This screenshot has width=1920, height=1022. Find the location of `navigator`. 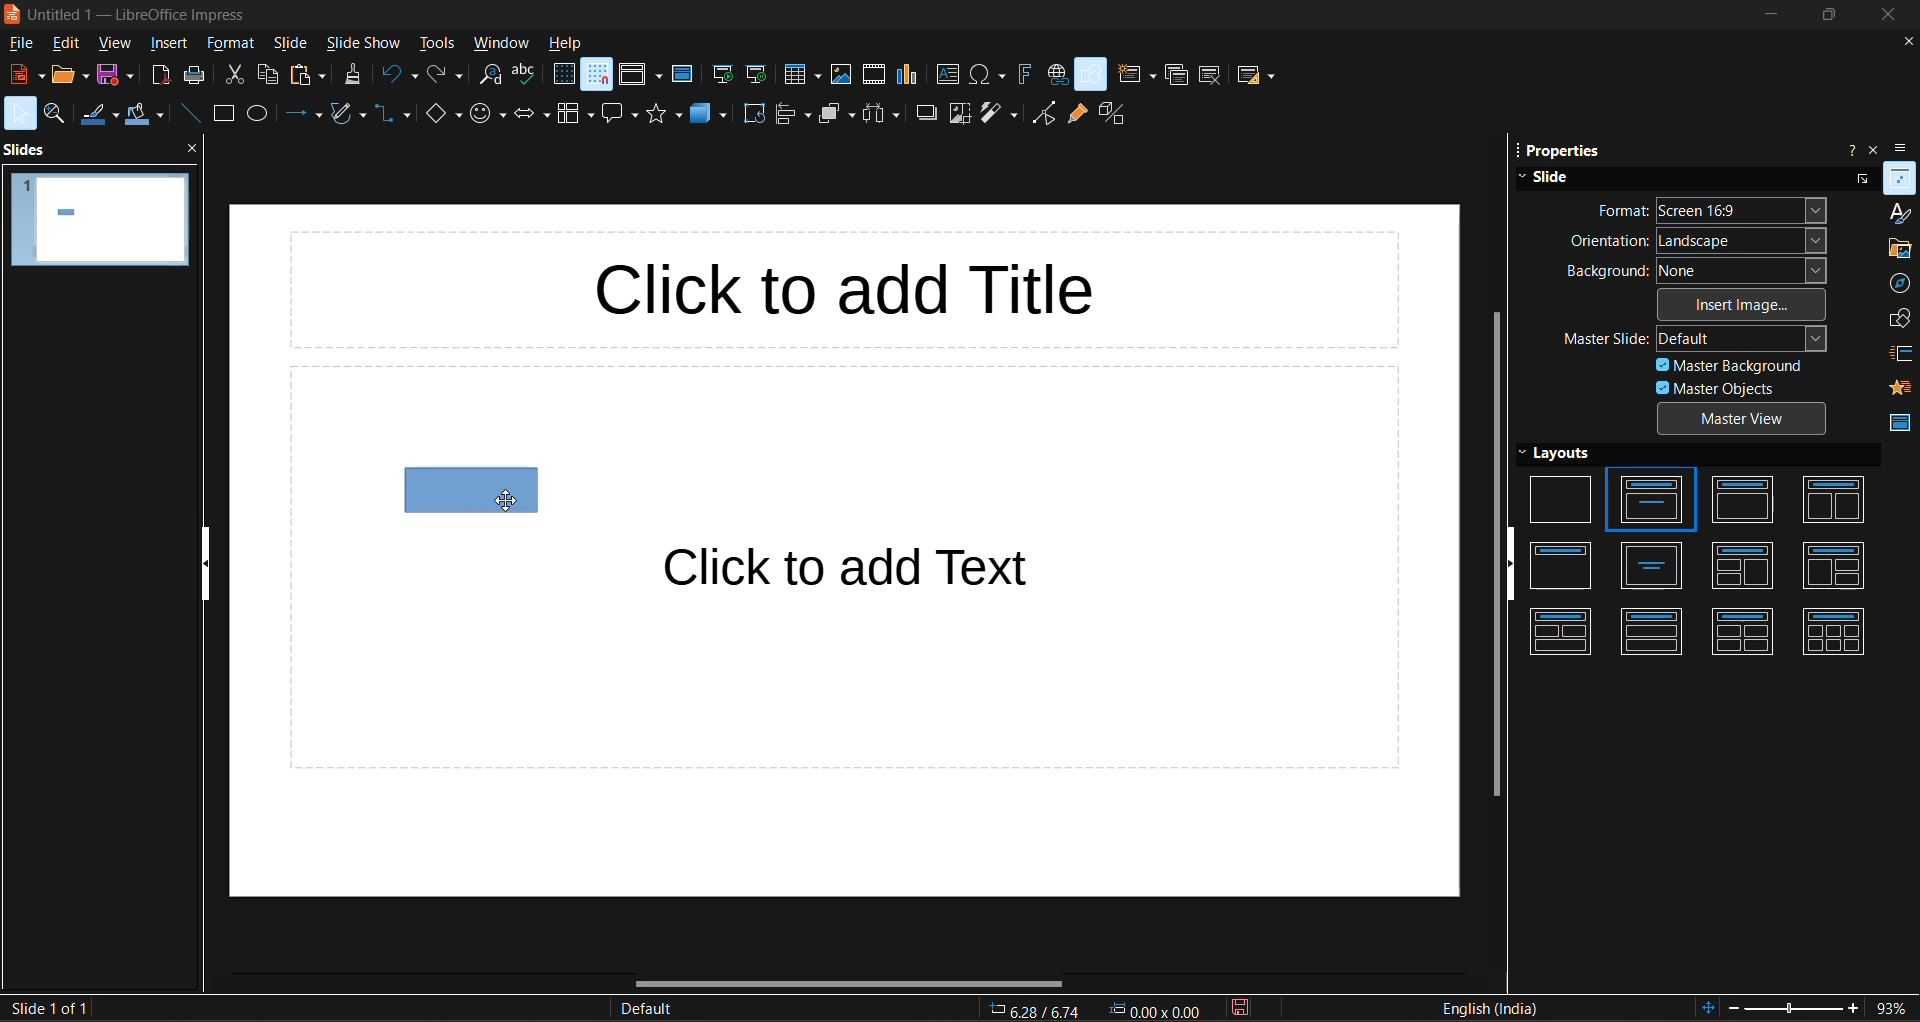

navigator is located at coordinates (1901, 283).